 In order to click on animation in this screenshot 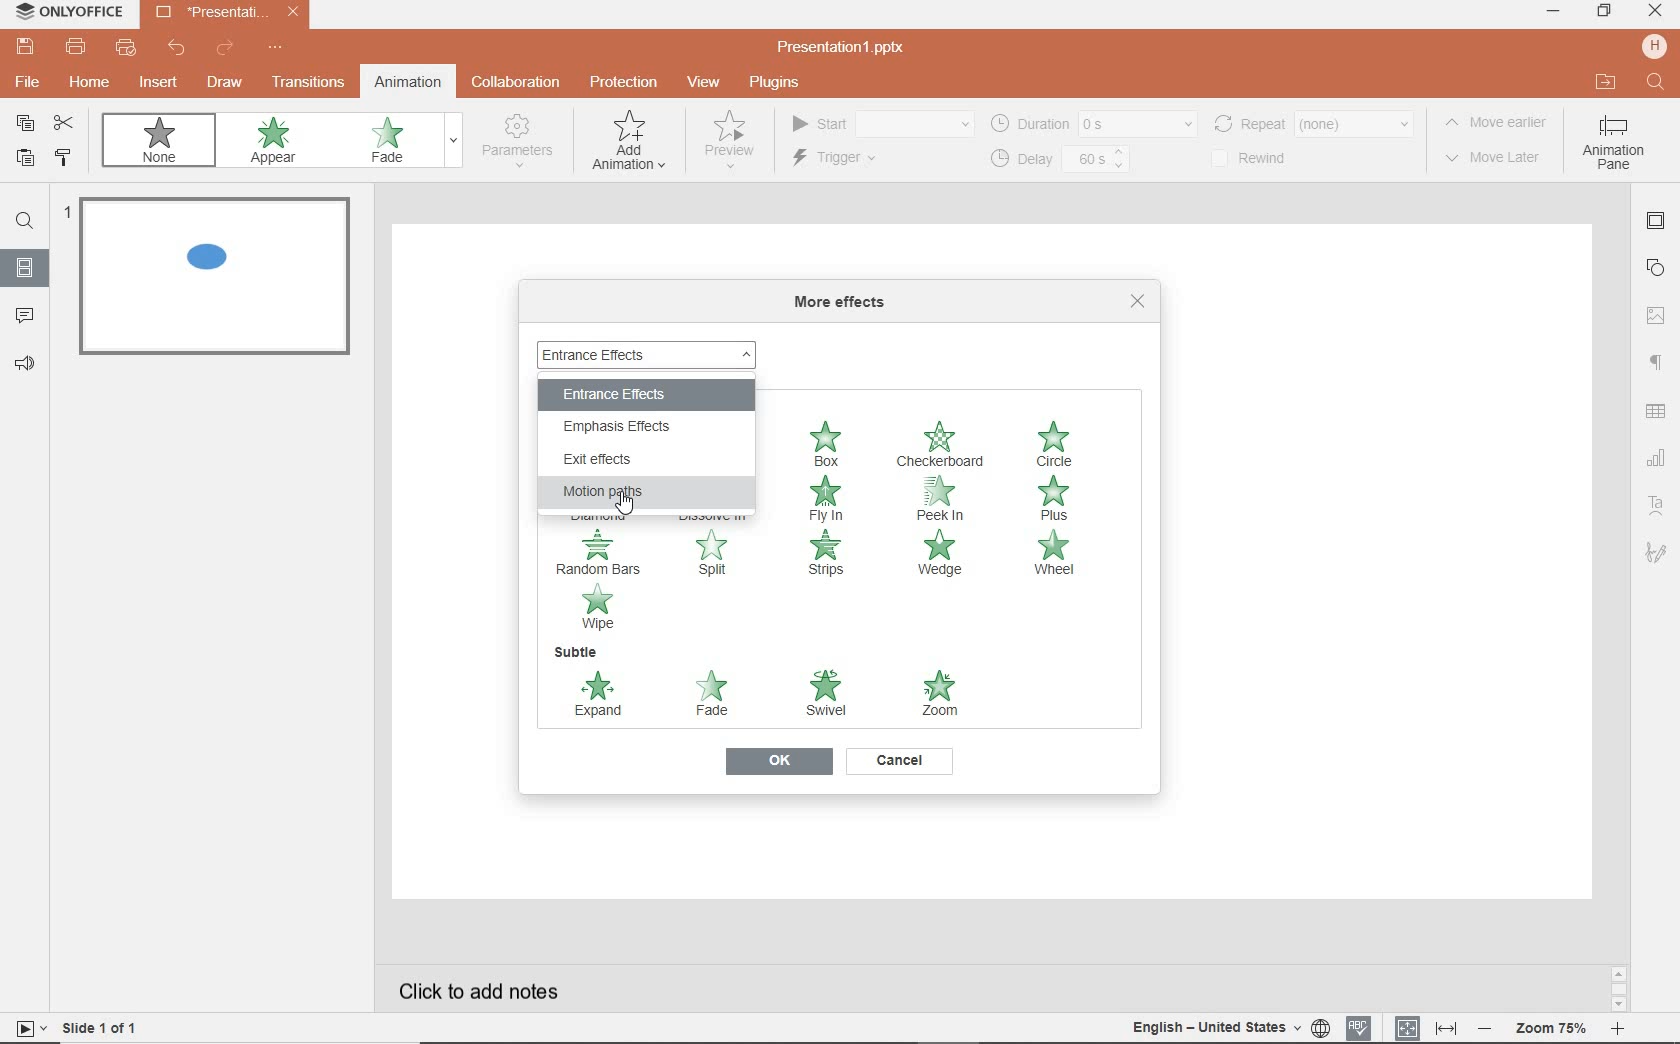, I will do `click(407, 81)`.